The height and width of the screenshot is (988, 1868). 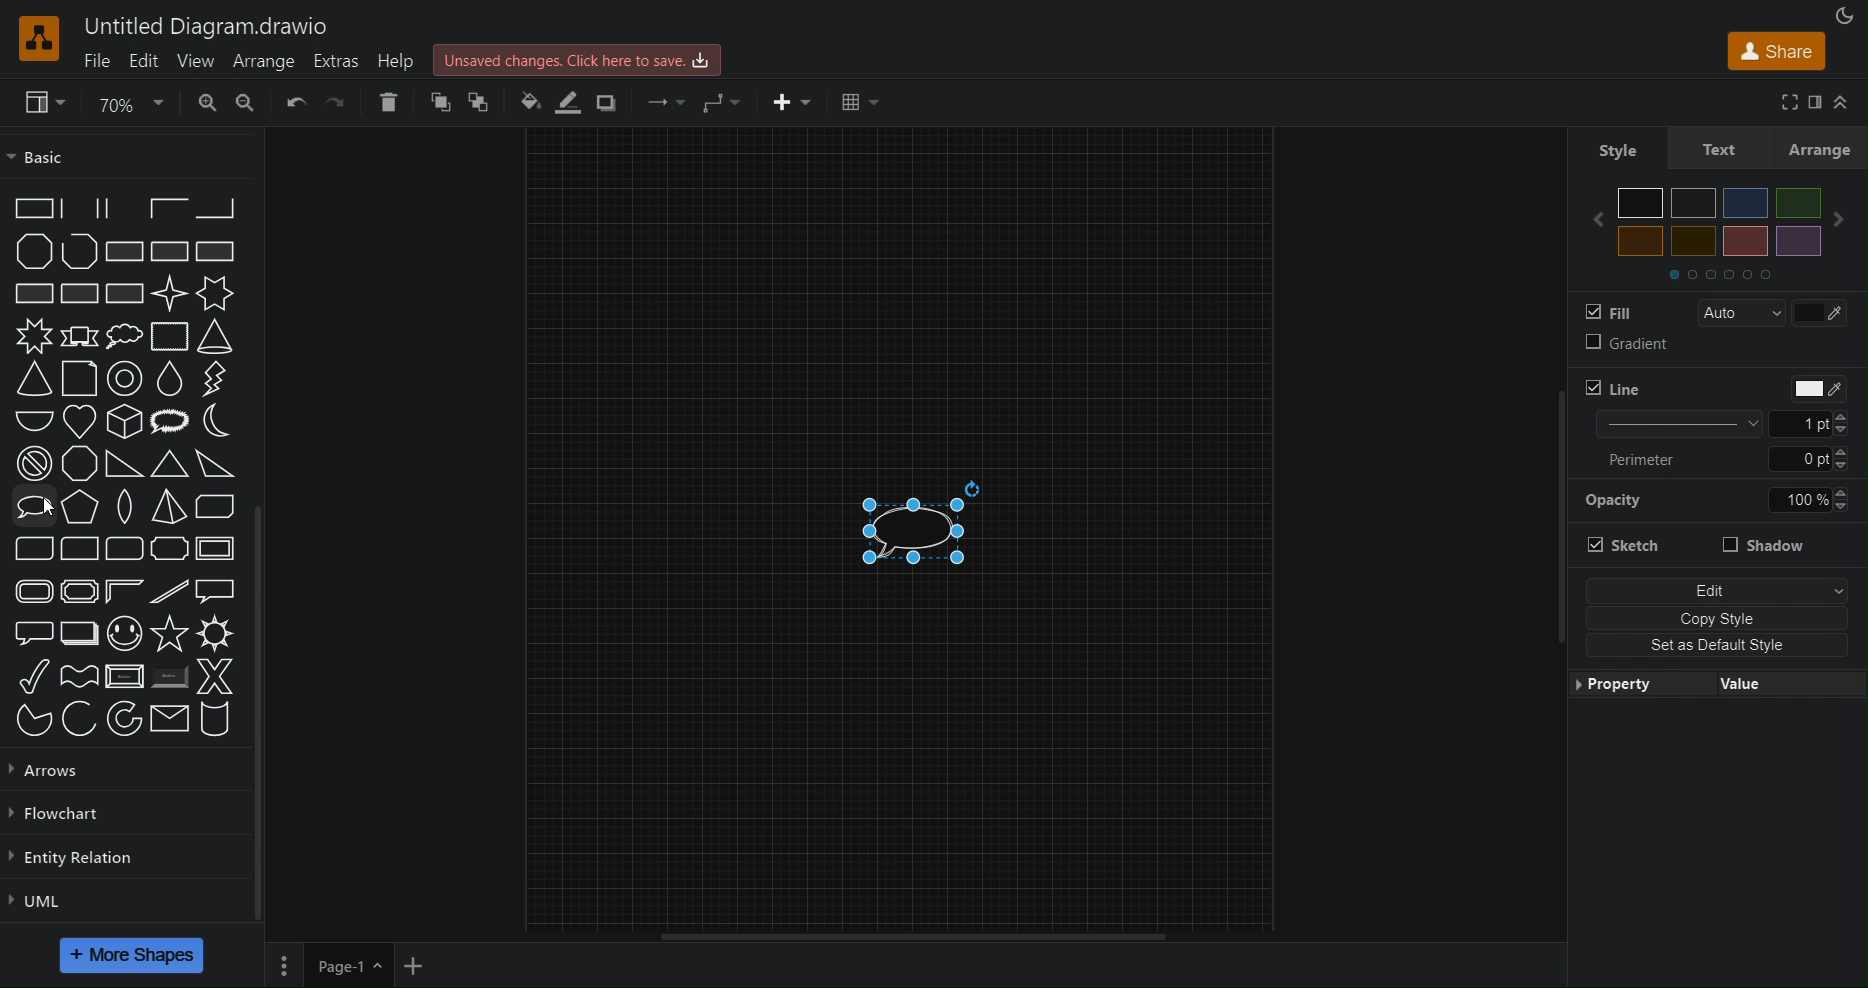 I want to click on Document, so click(x=79, y=378).